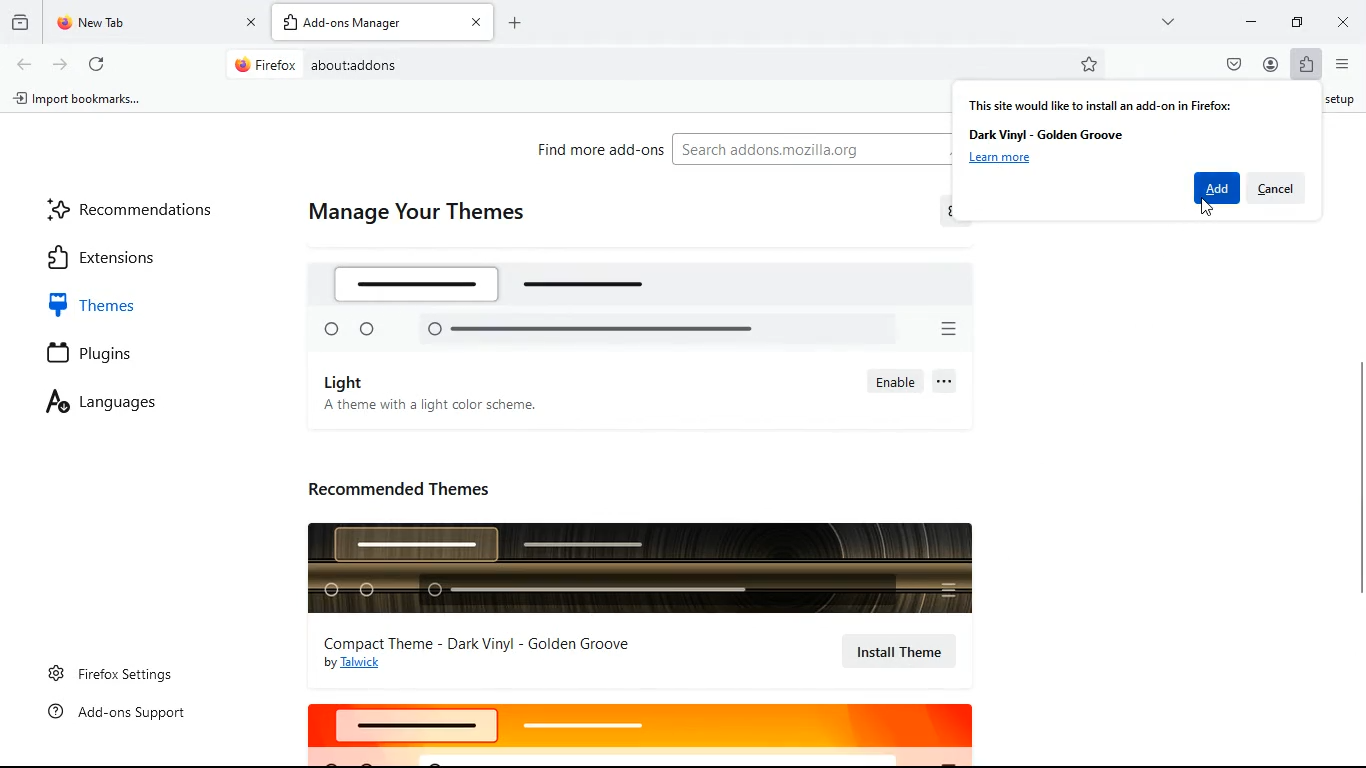 This screenshot has height=768, width=1366. I want to click on Dark Vinyl - Golden Groove, so click(1048, 135).